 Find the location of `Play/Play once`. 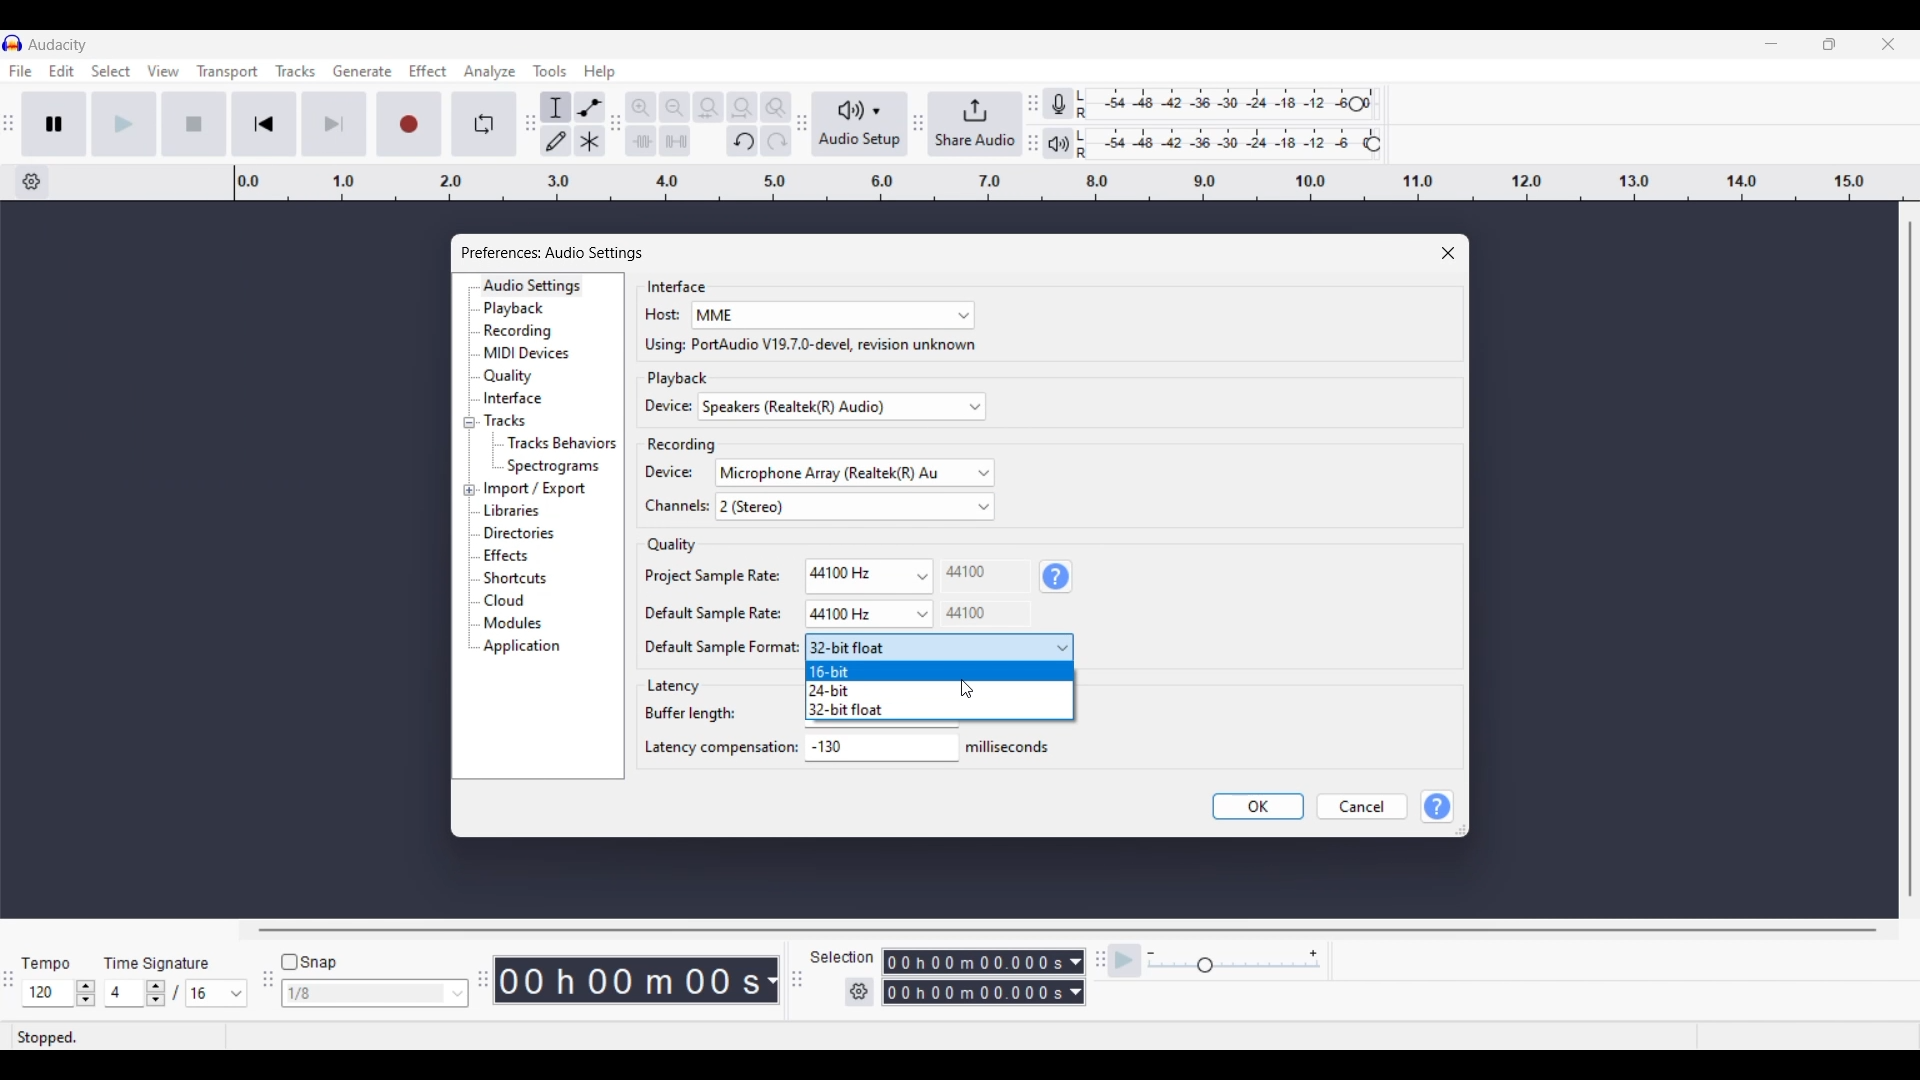

Play/Play once is located at coordinates (124, 123).